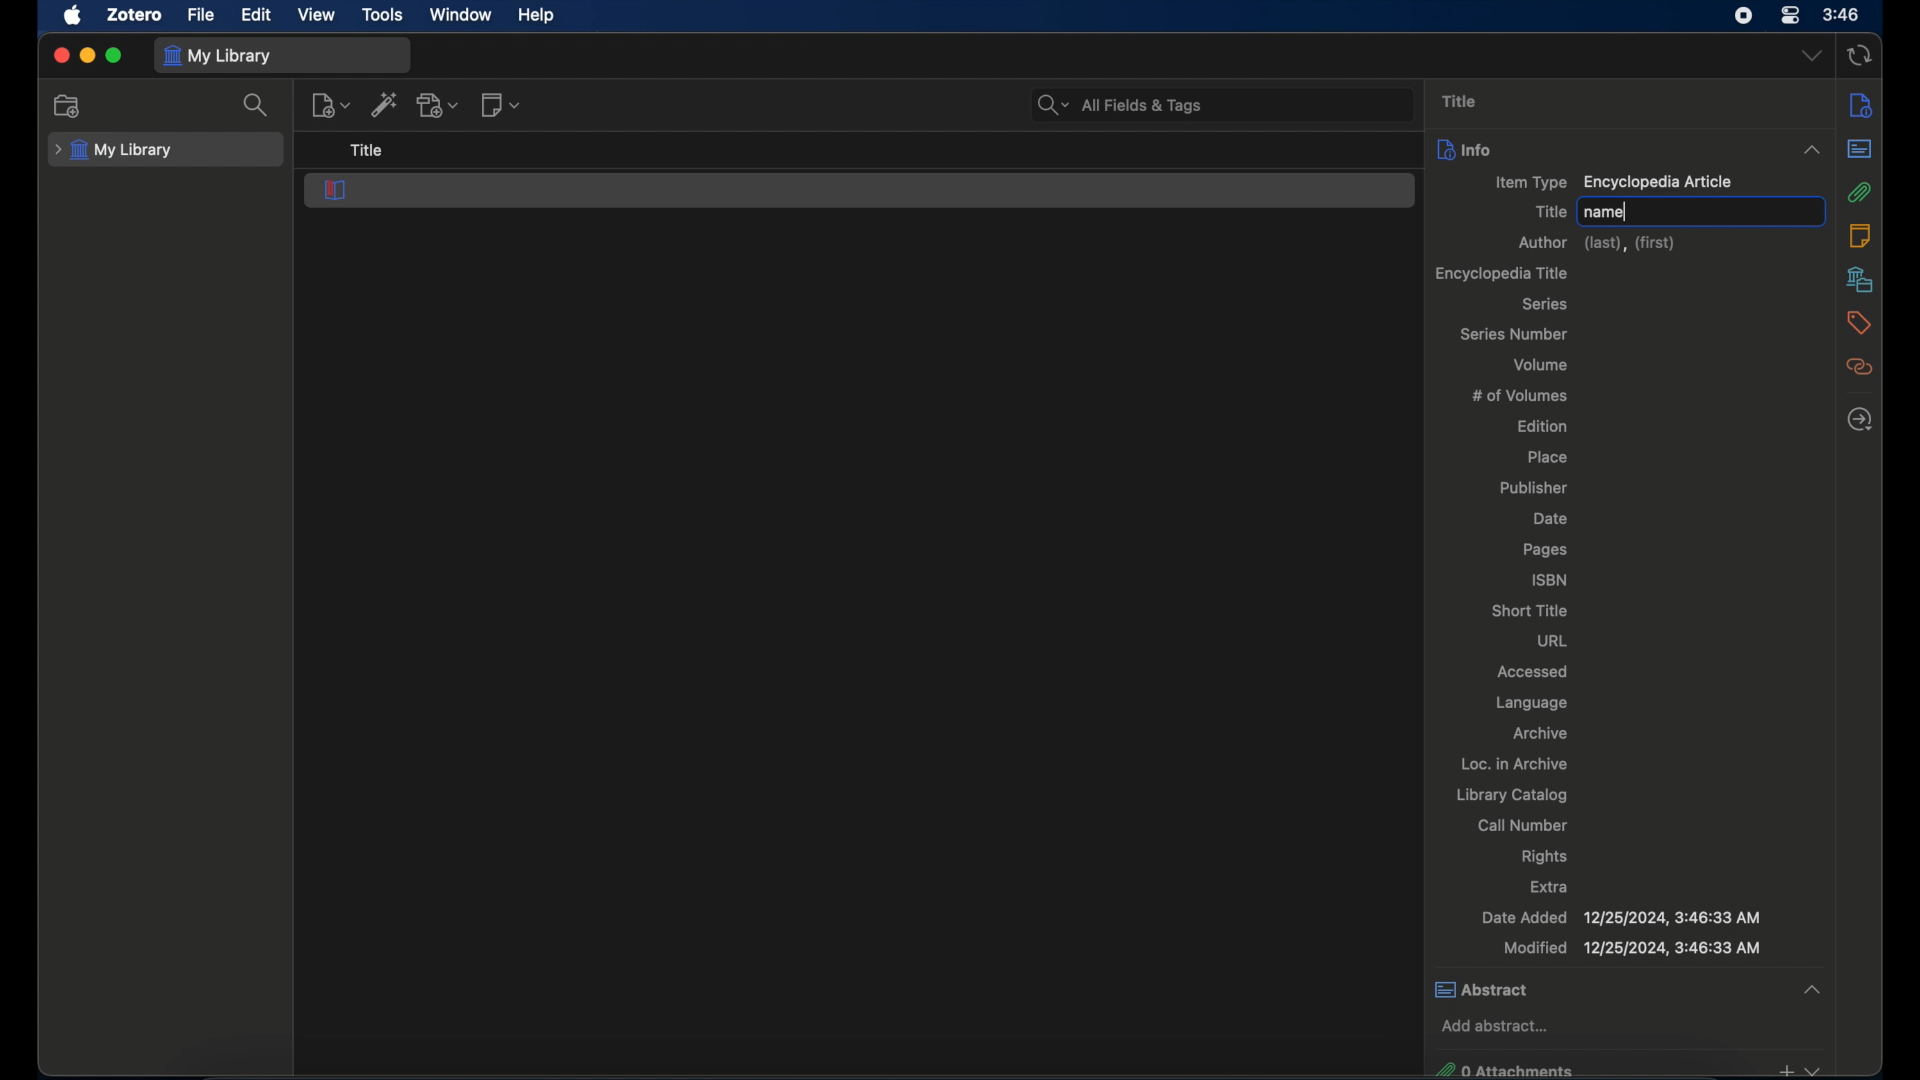  Describe the element at coordinates (1601, 244) in the screenshot. I see `author` at that location.